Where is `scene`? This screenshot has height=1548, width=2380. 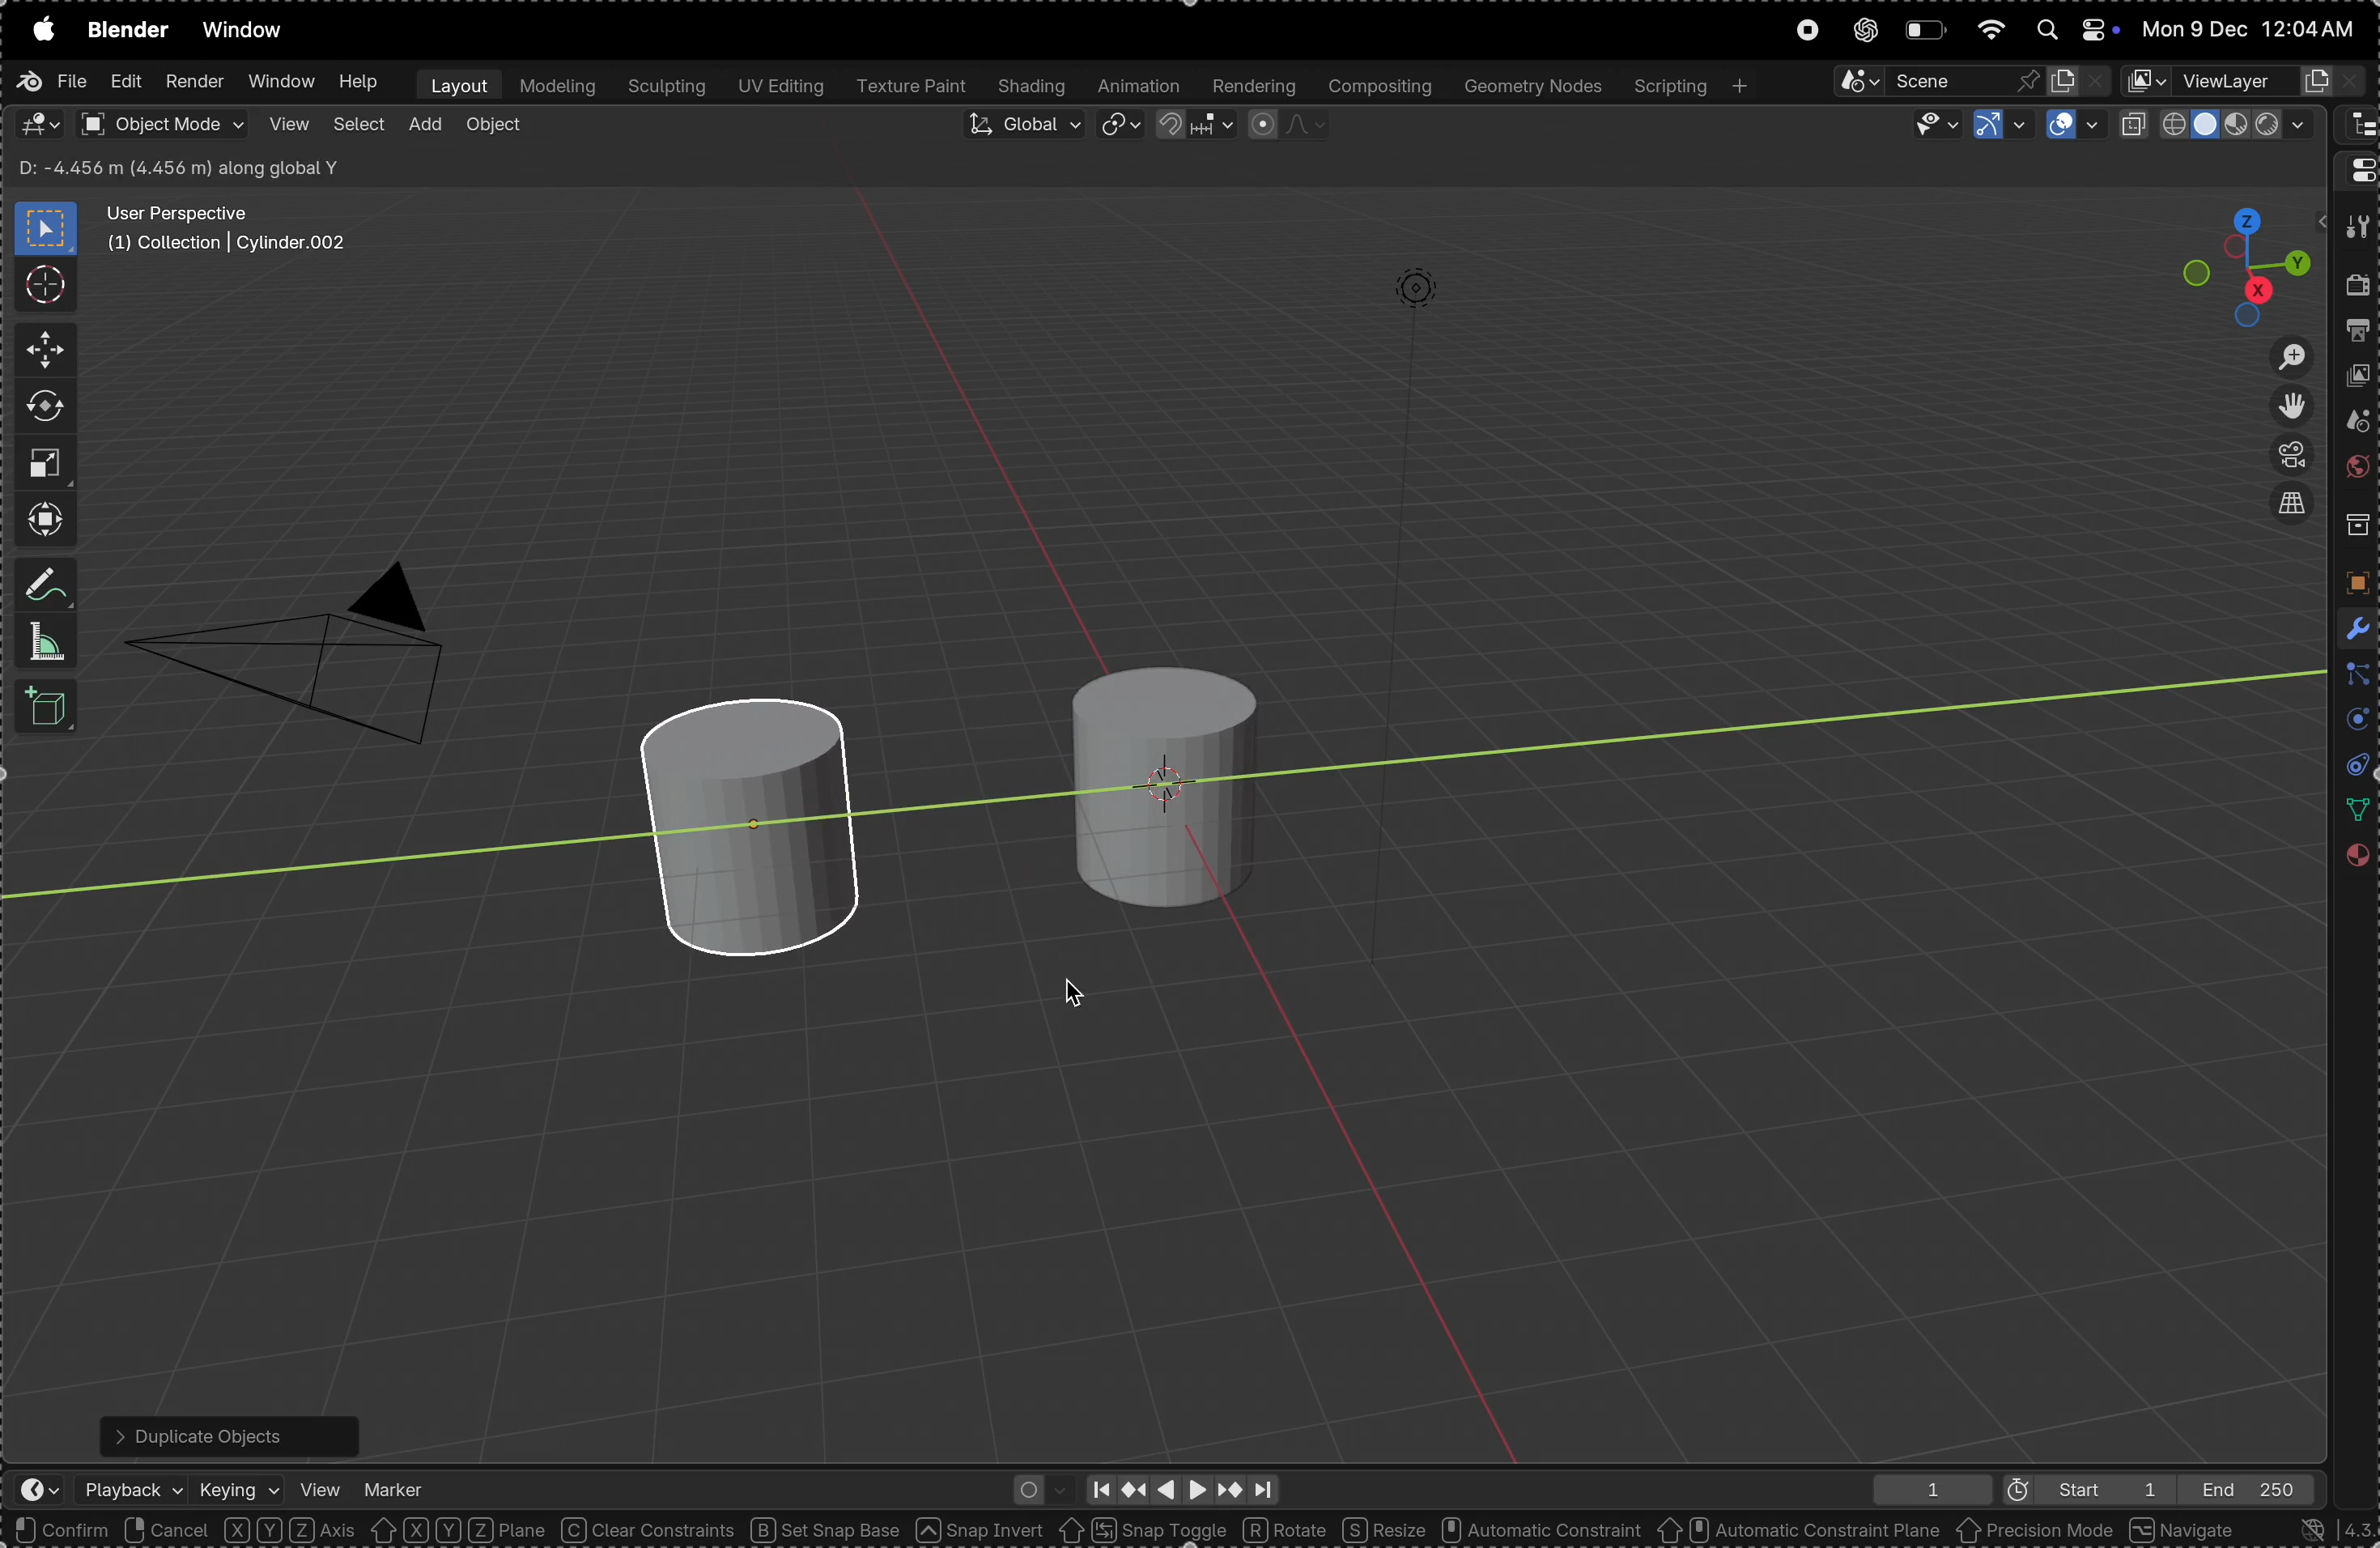 scene is located at coordinates (2353, 425).